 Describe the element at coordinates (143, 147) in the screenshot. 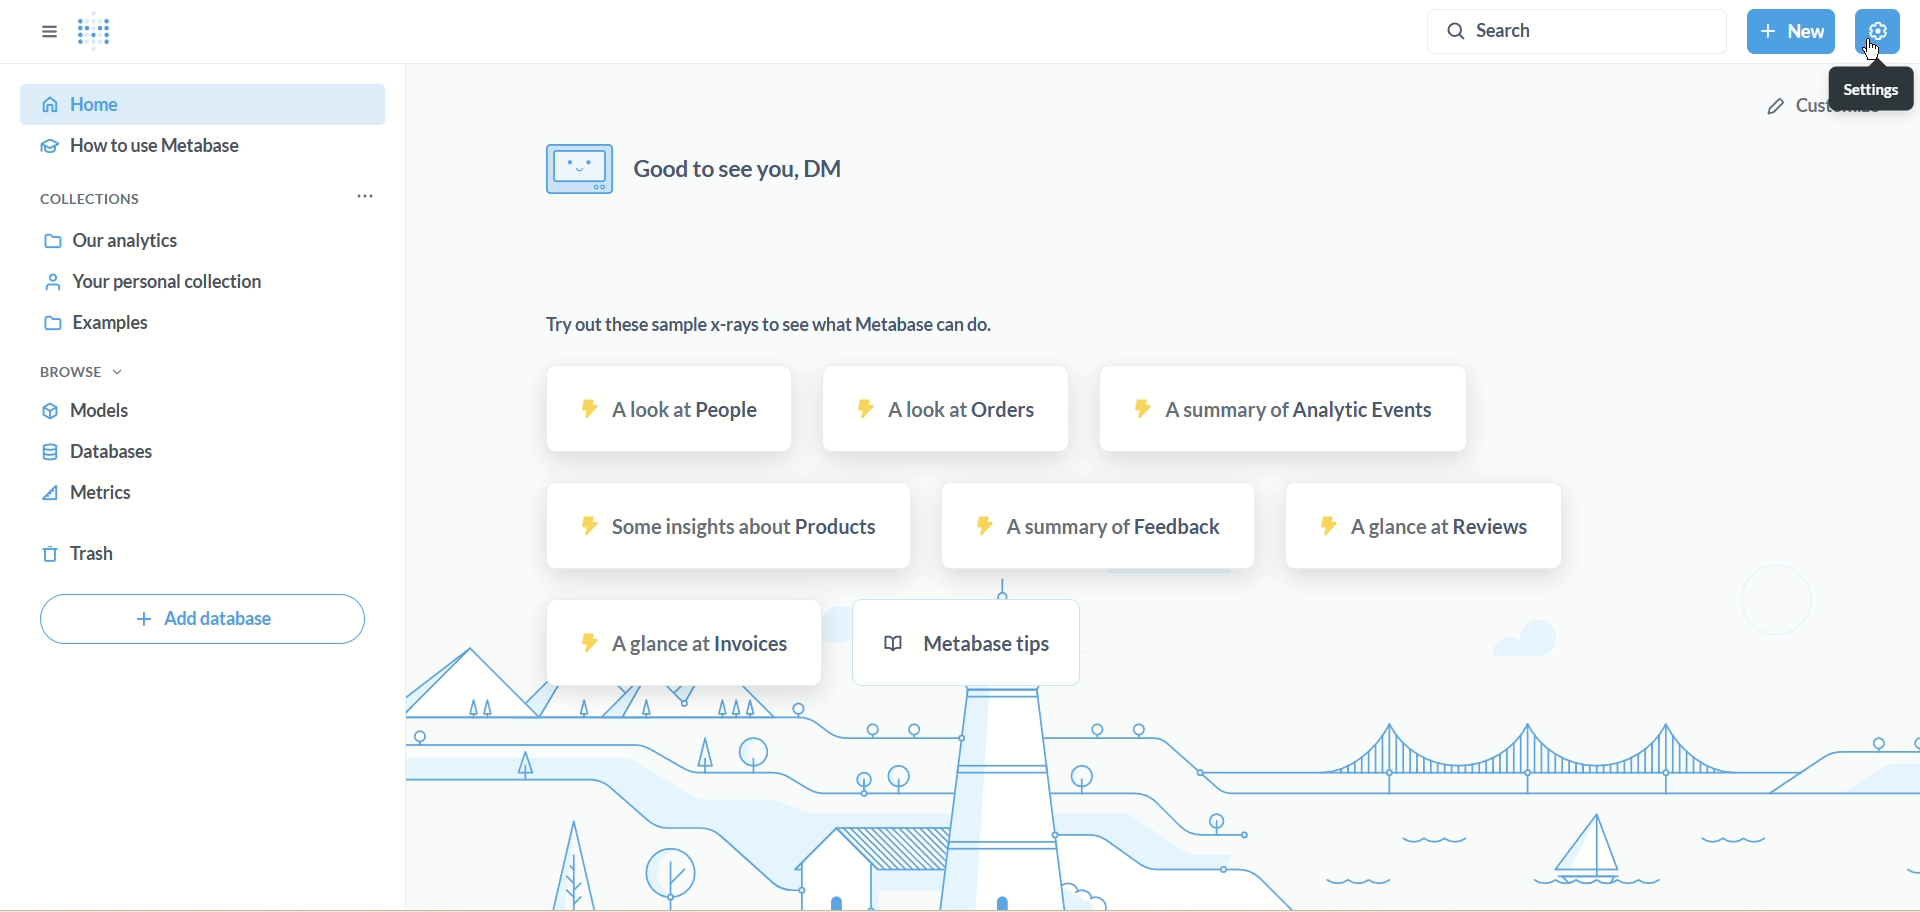

I see `how to use metabase` at that location.